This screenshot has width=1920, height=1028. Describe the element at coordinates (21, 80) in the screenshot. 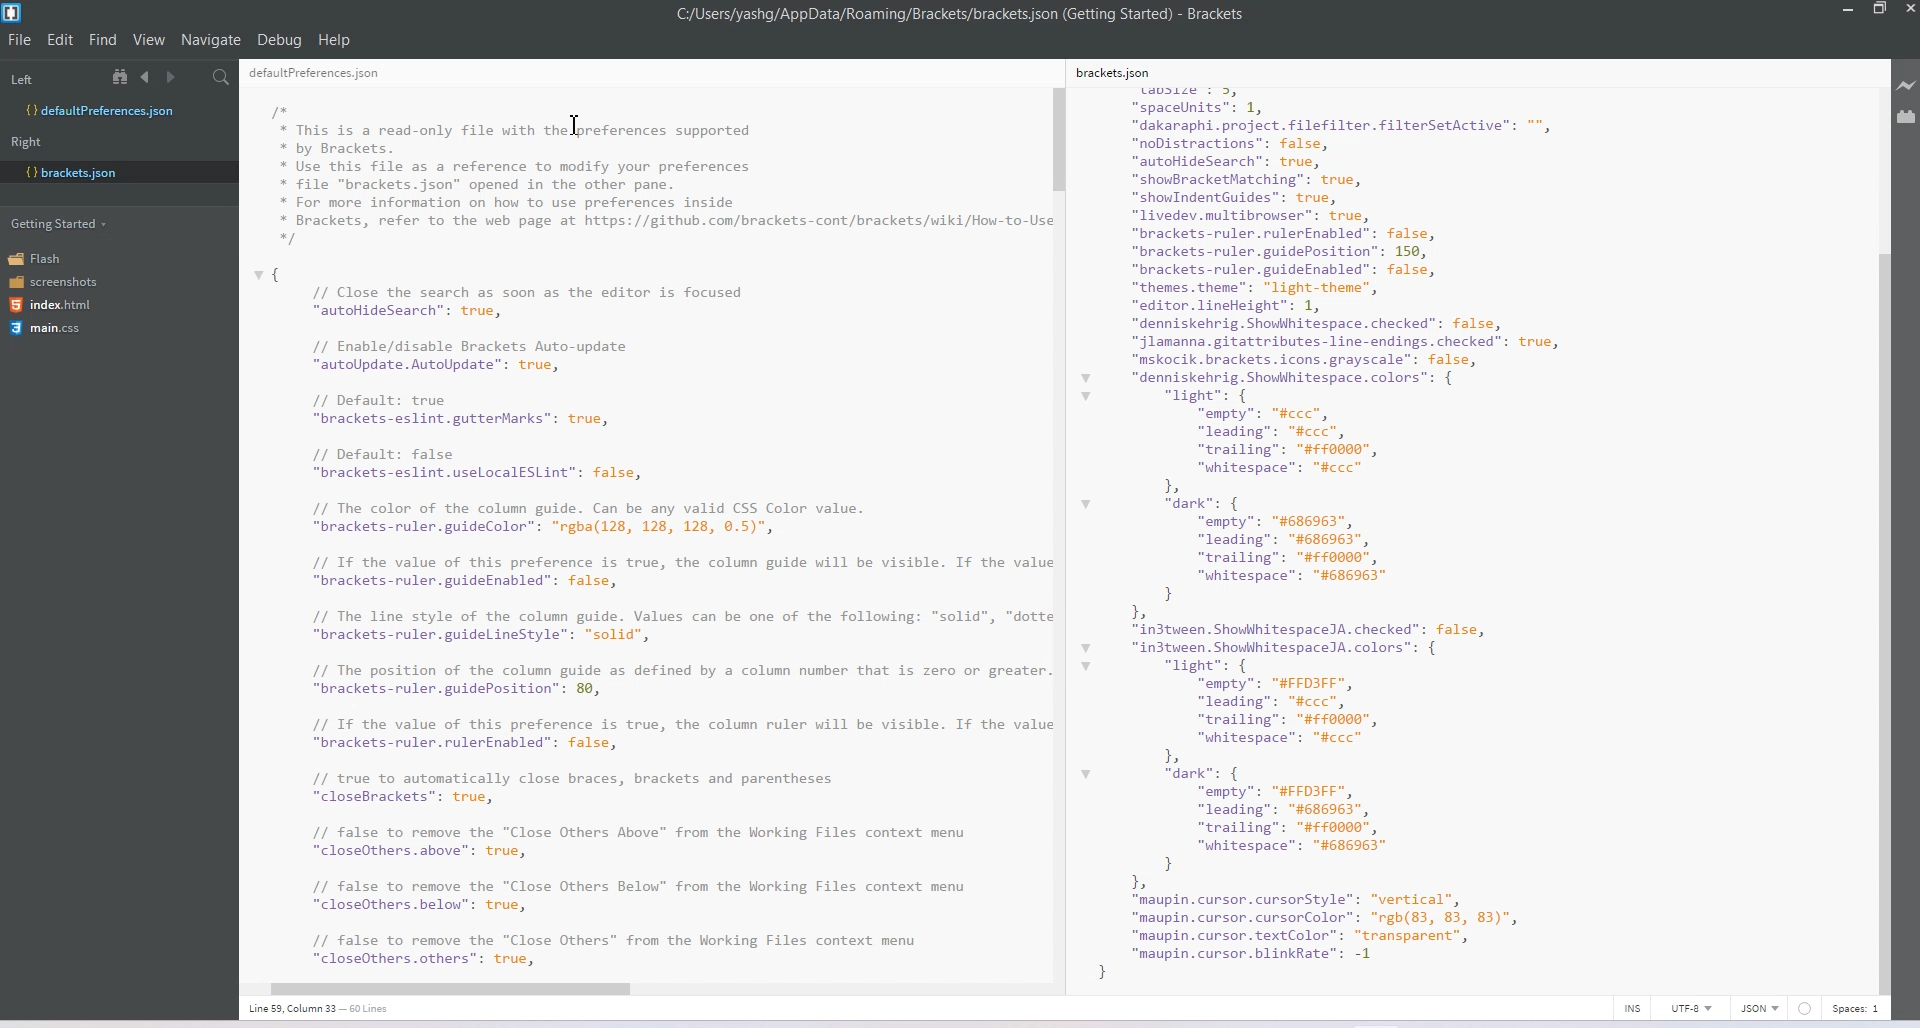

I see `Left` at that location.